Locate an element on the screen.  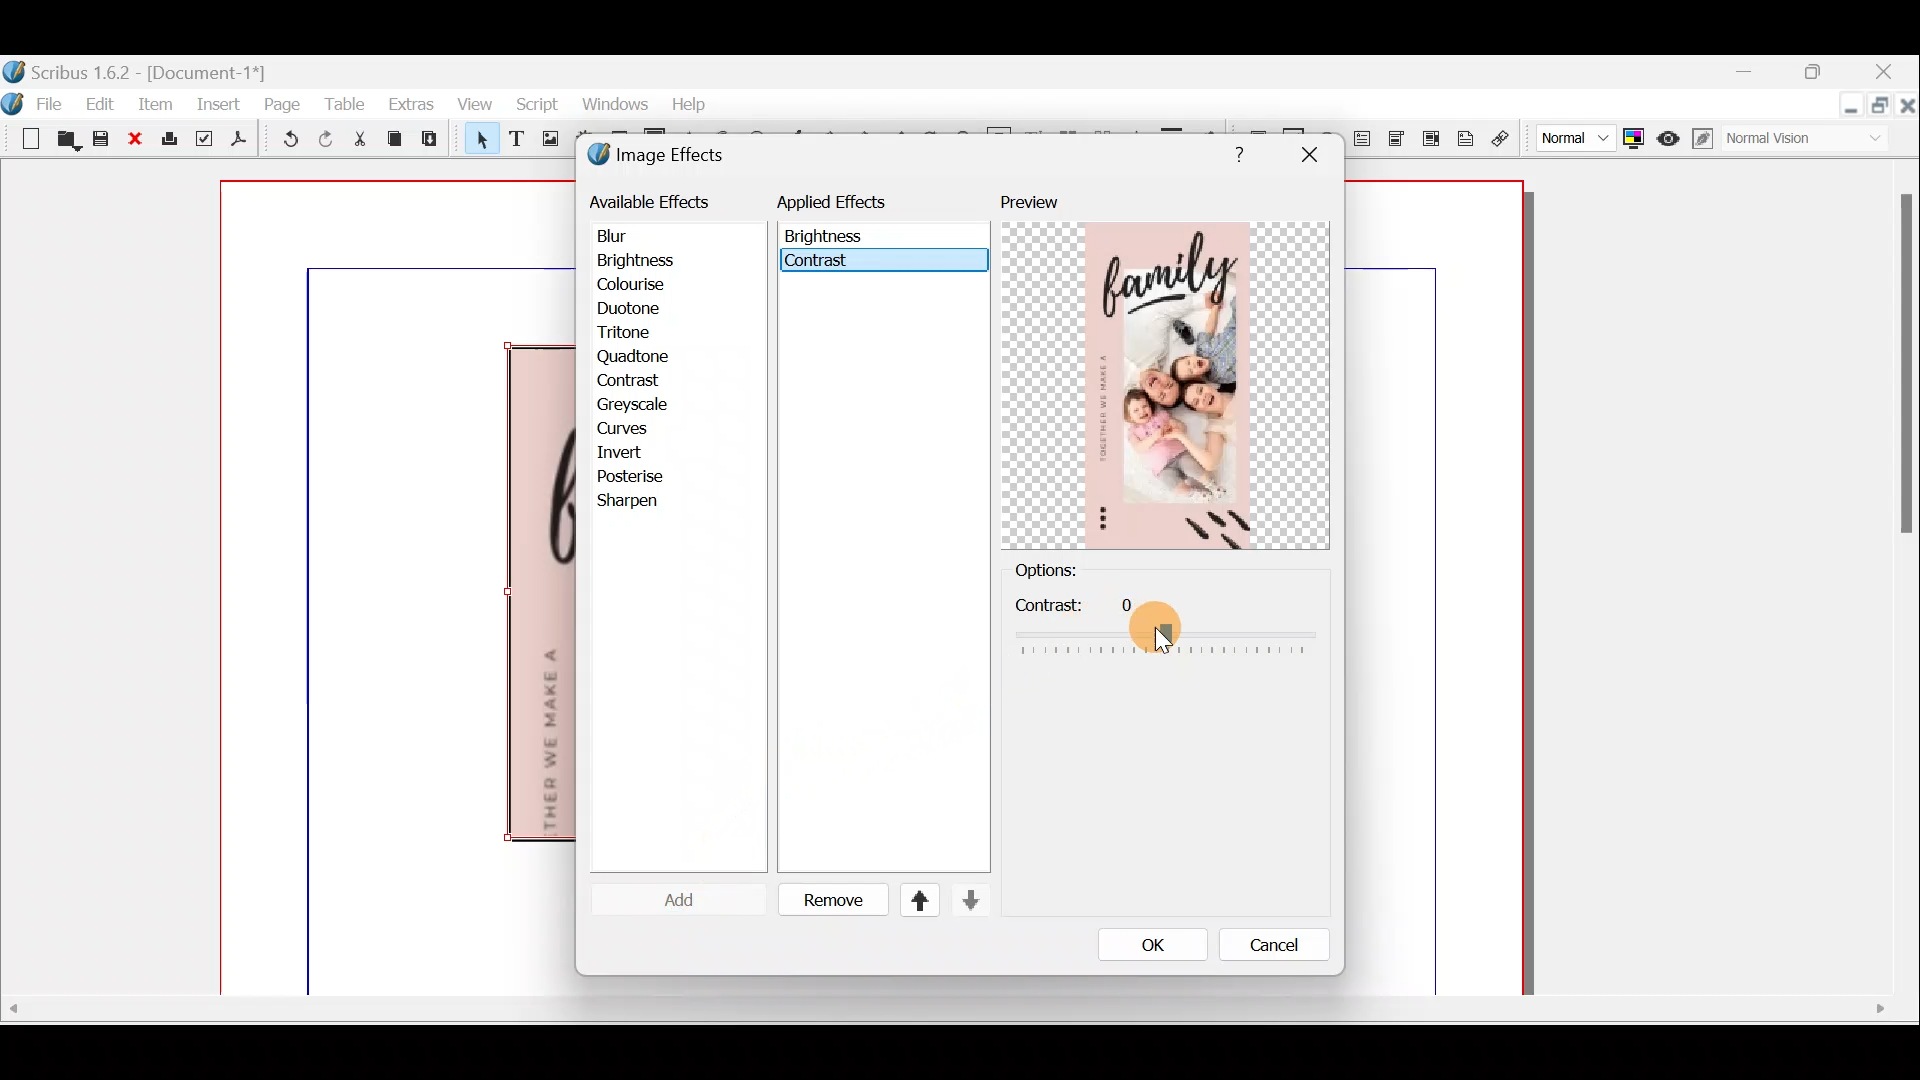
Close is located at coordinates (1908, 109).